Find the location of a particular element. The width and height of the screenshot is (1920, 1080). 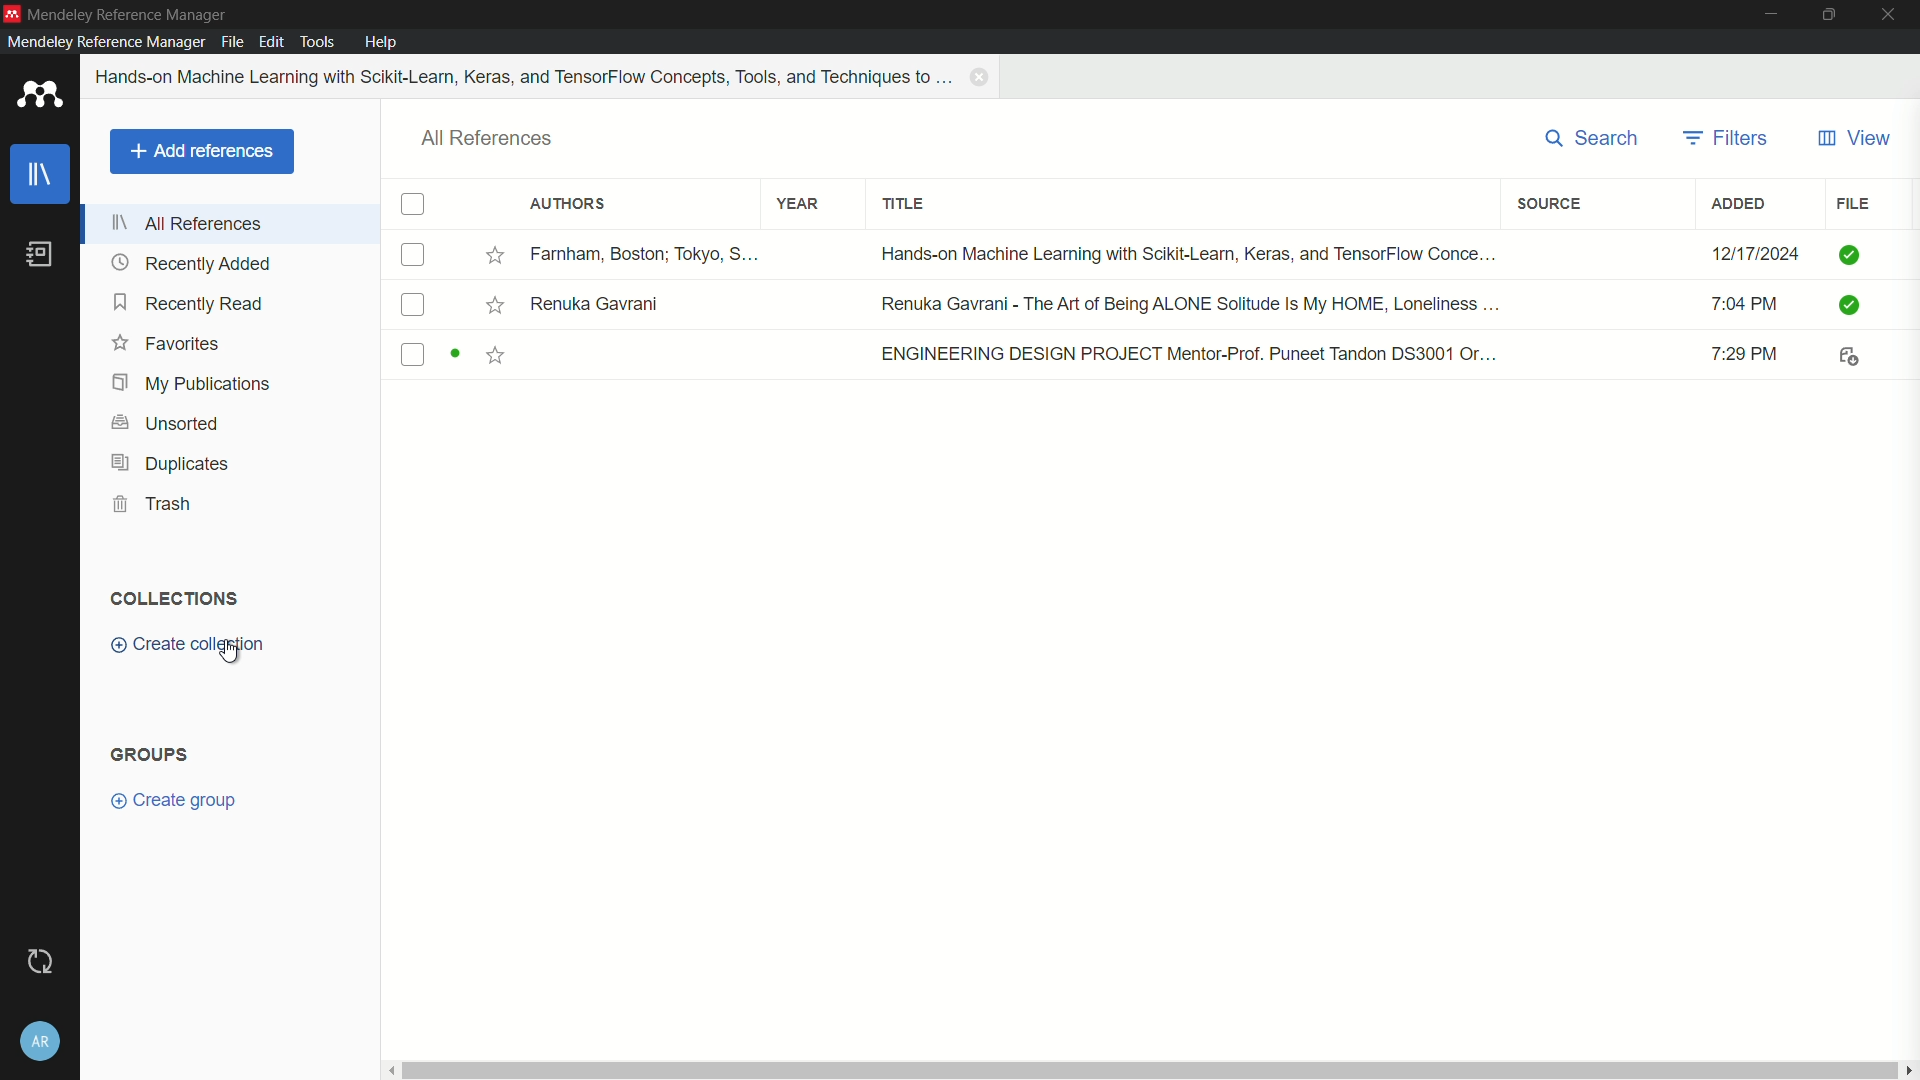

edit menu is located at coordinates (272, 42).